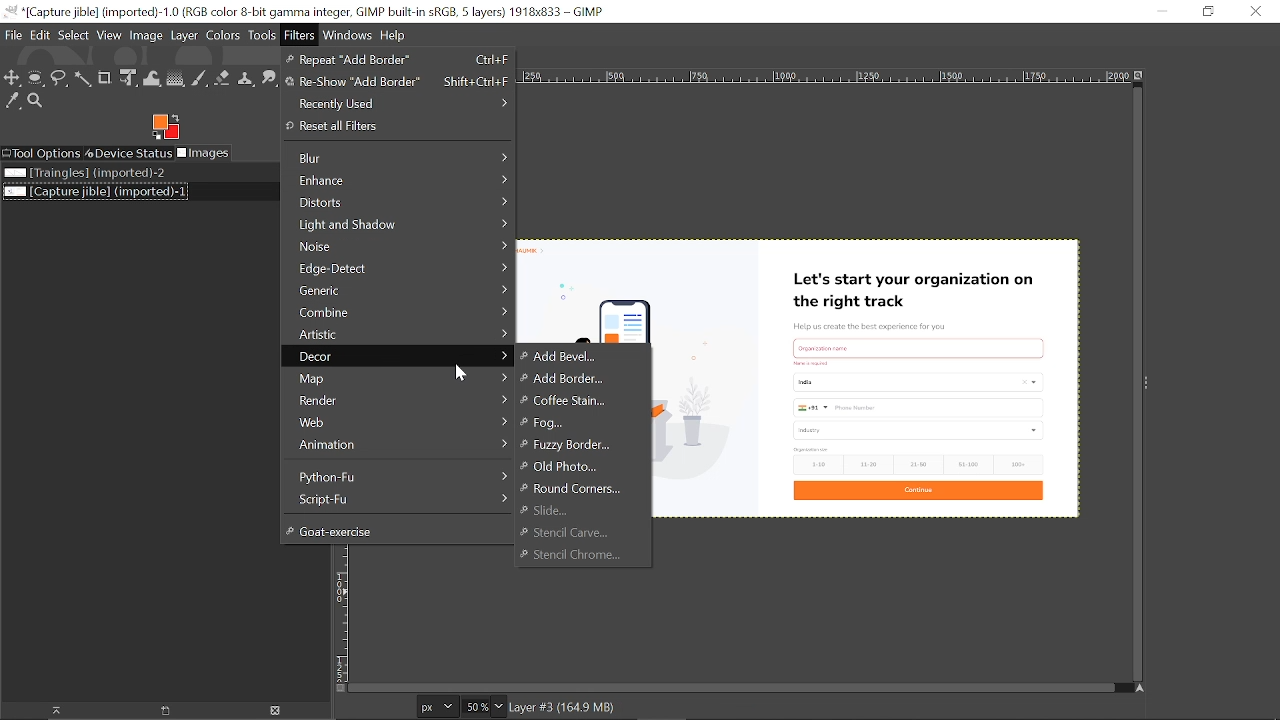  Describe the element at coordinates (393, 35) in the screenshot. I see `Help` at that location.